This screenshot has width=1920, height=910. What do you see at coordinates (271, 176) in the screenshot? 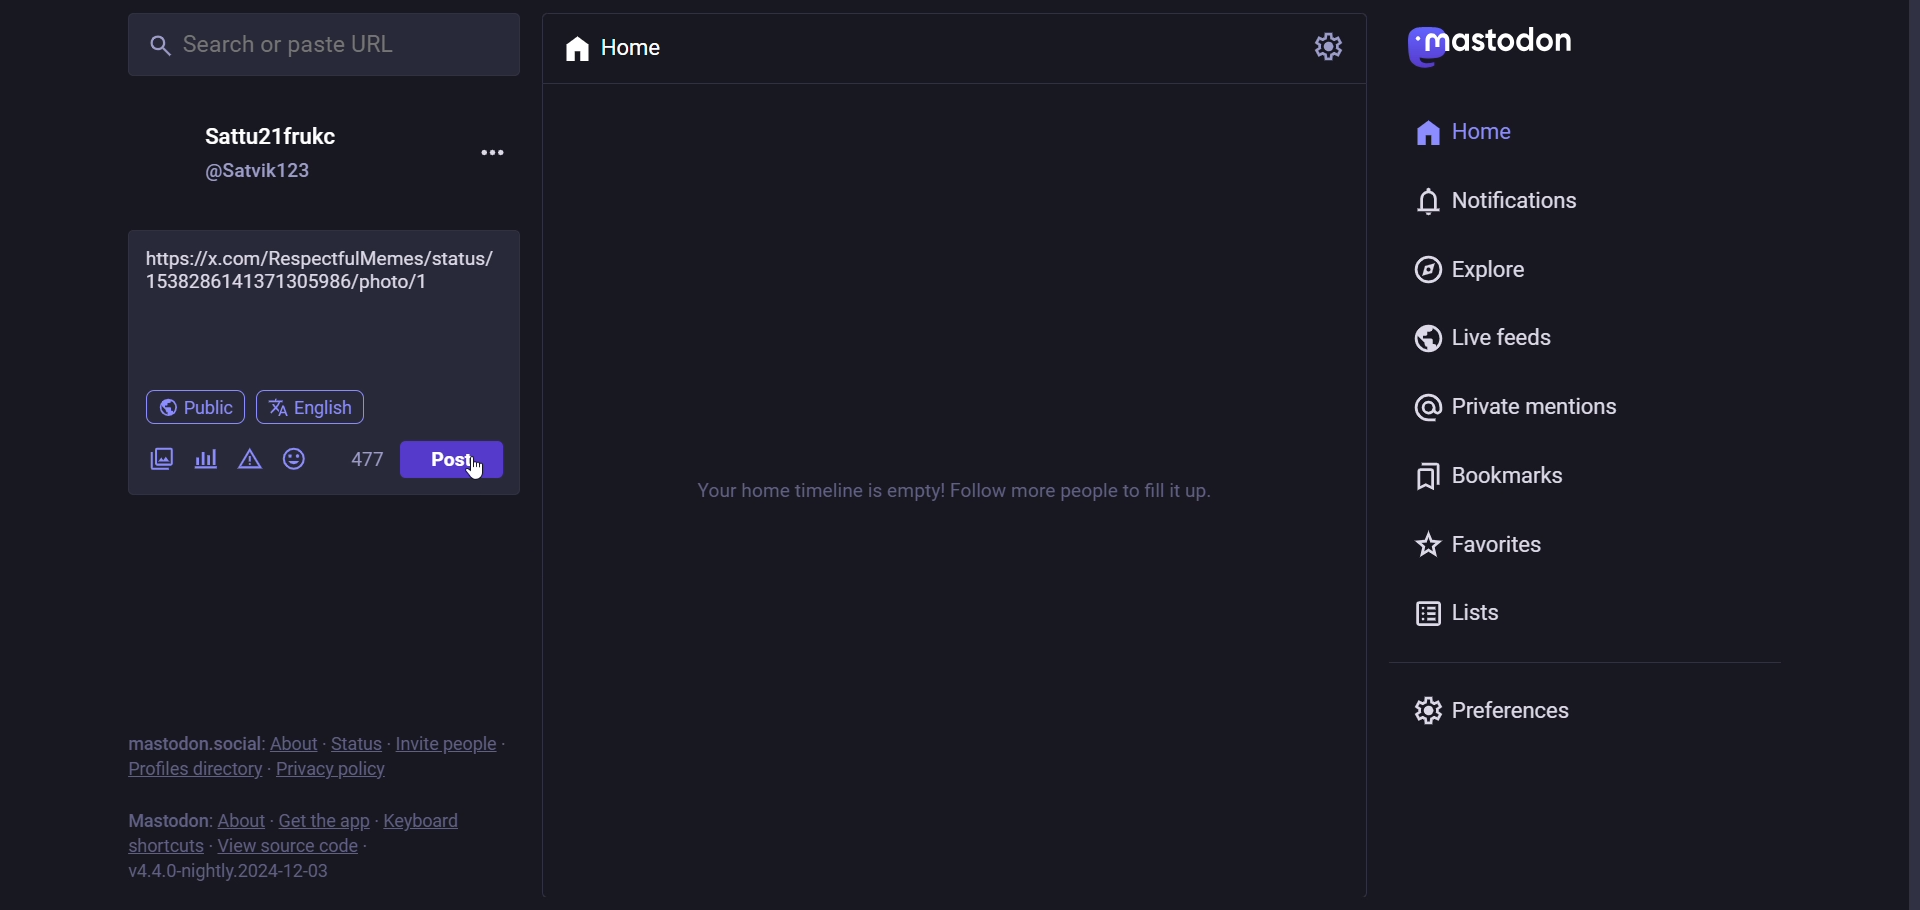
I see `@Satvik123` at bounding box center [271, 176].